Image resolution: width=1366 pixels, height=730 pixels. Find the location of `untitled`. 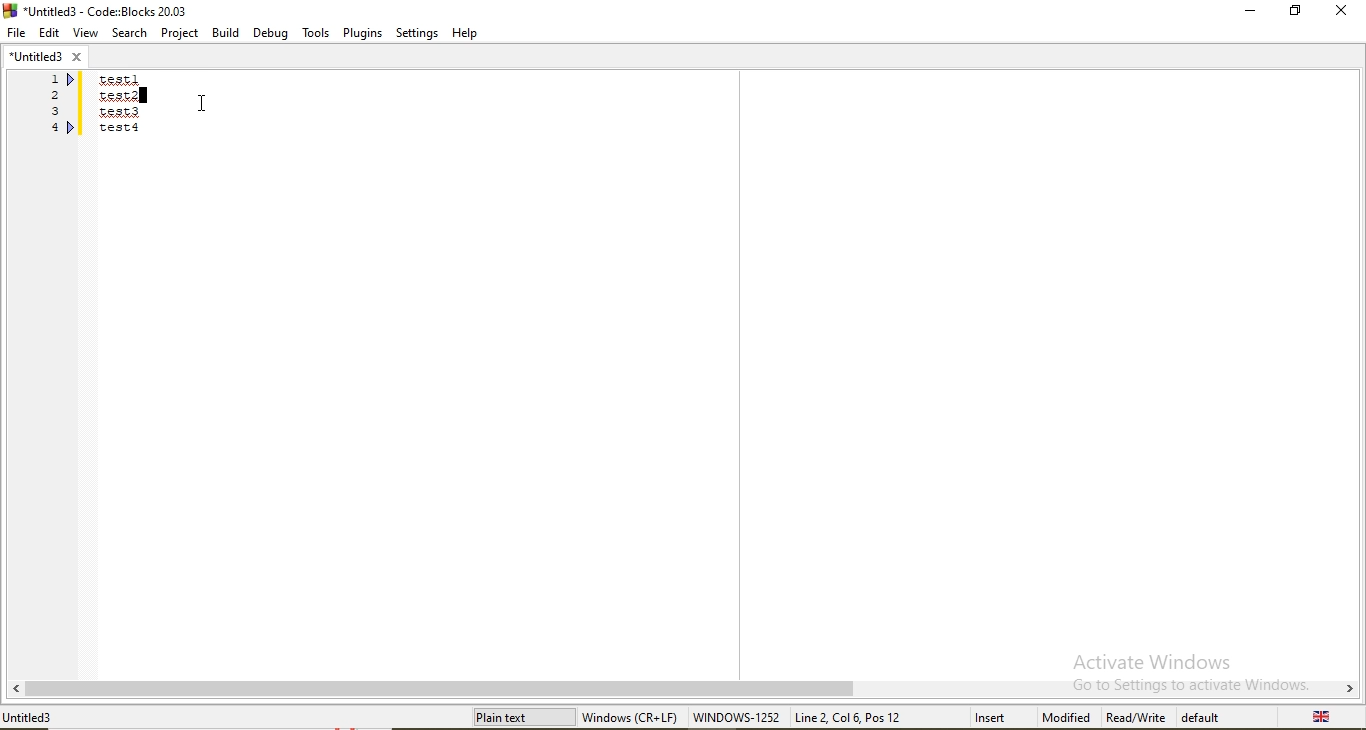

untitled is located at coordinates (45, 55).